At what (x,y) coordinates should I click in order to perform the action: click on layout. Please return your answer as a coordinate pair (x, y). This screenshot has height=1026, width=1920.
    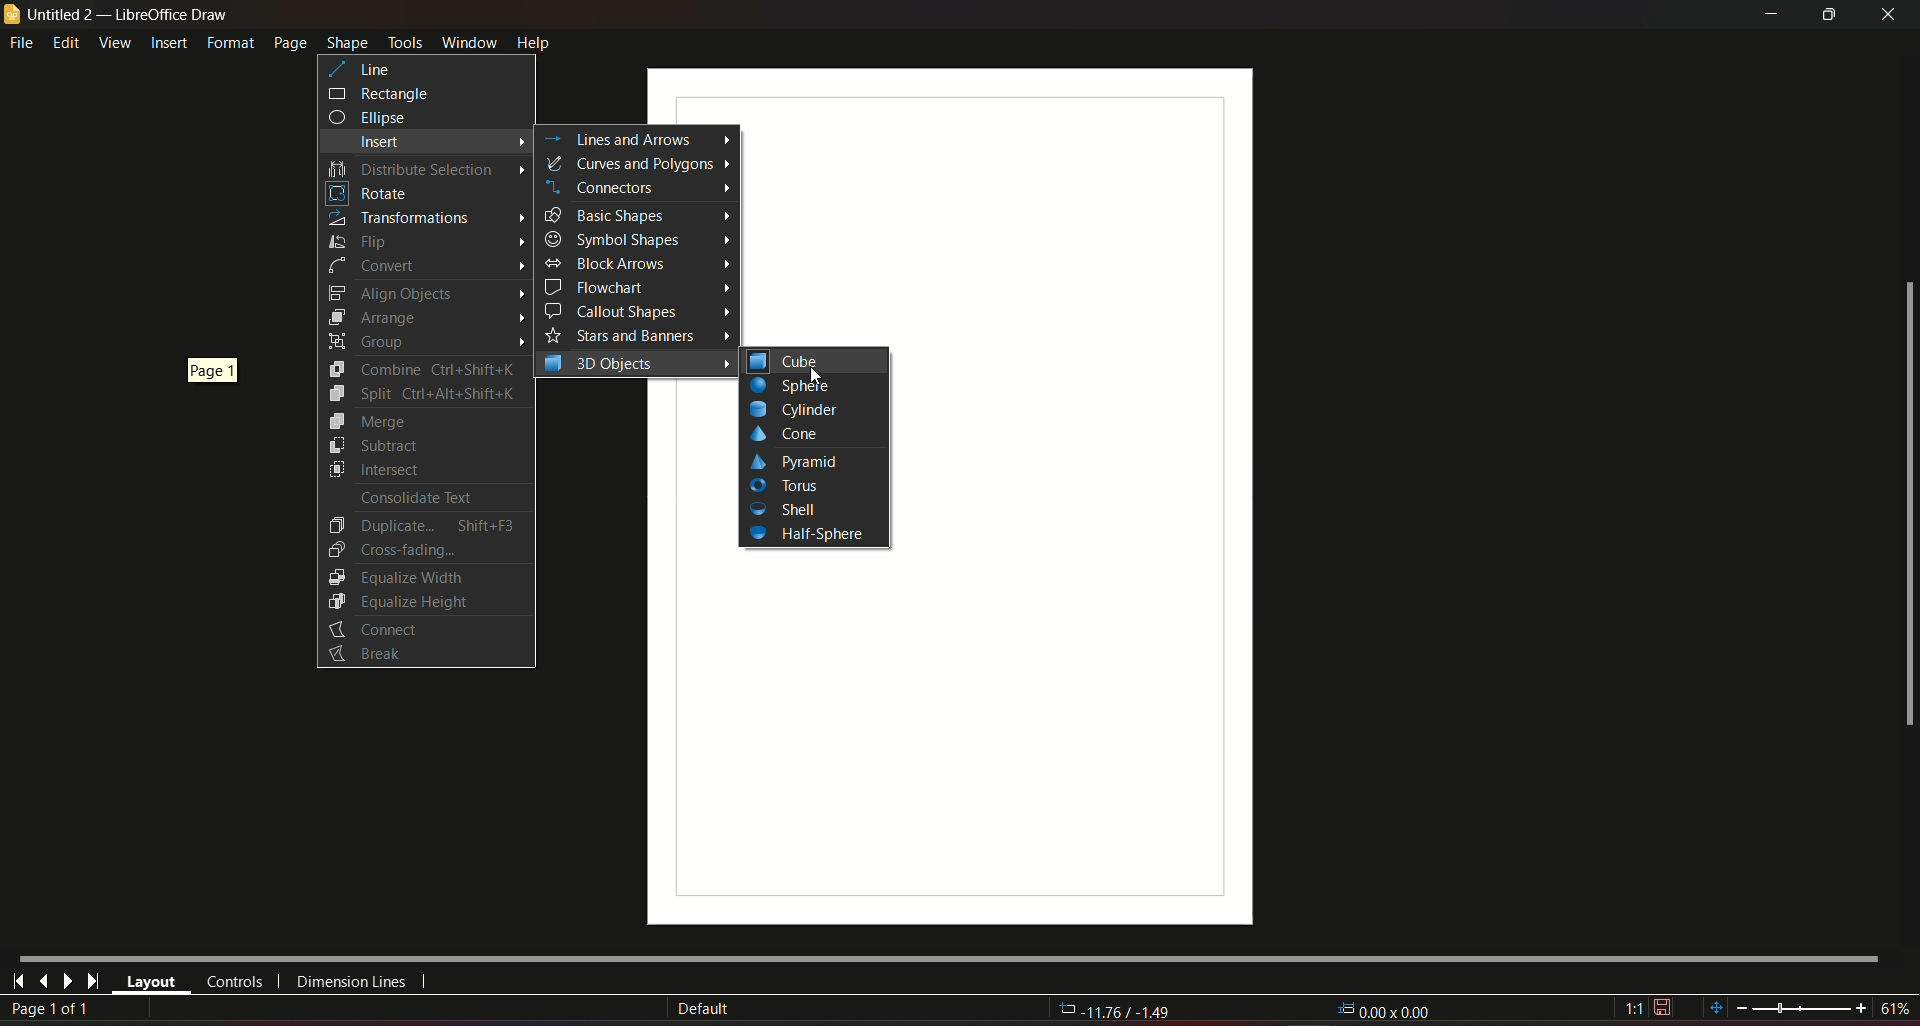
    Looking at the image, I should click on (151, 983).